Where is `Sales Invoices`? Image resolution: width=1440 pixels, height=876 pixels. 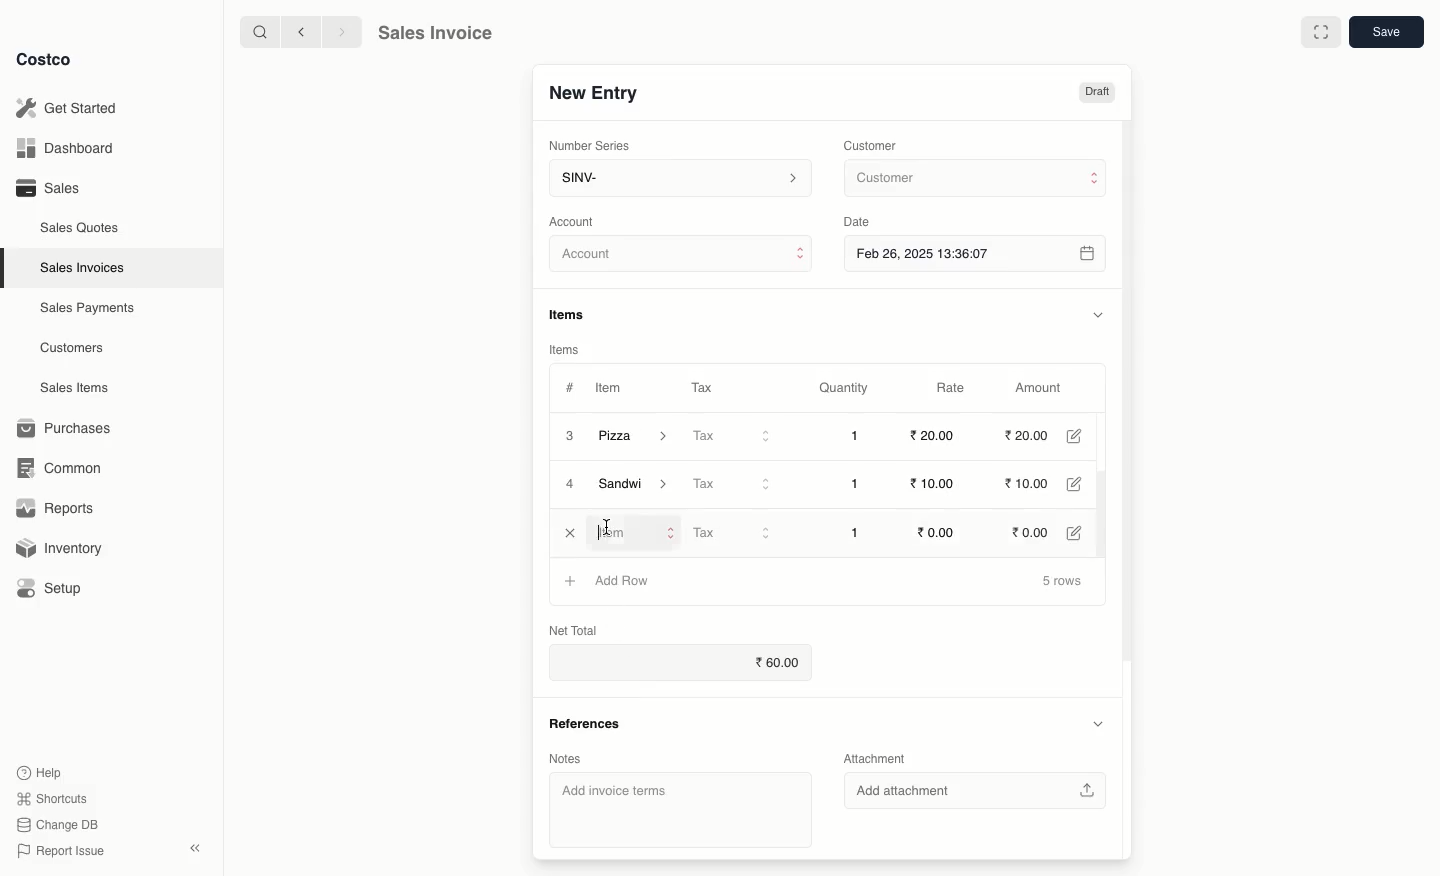 Sales Invoices is located at coordinates (83, 268).